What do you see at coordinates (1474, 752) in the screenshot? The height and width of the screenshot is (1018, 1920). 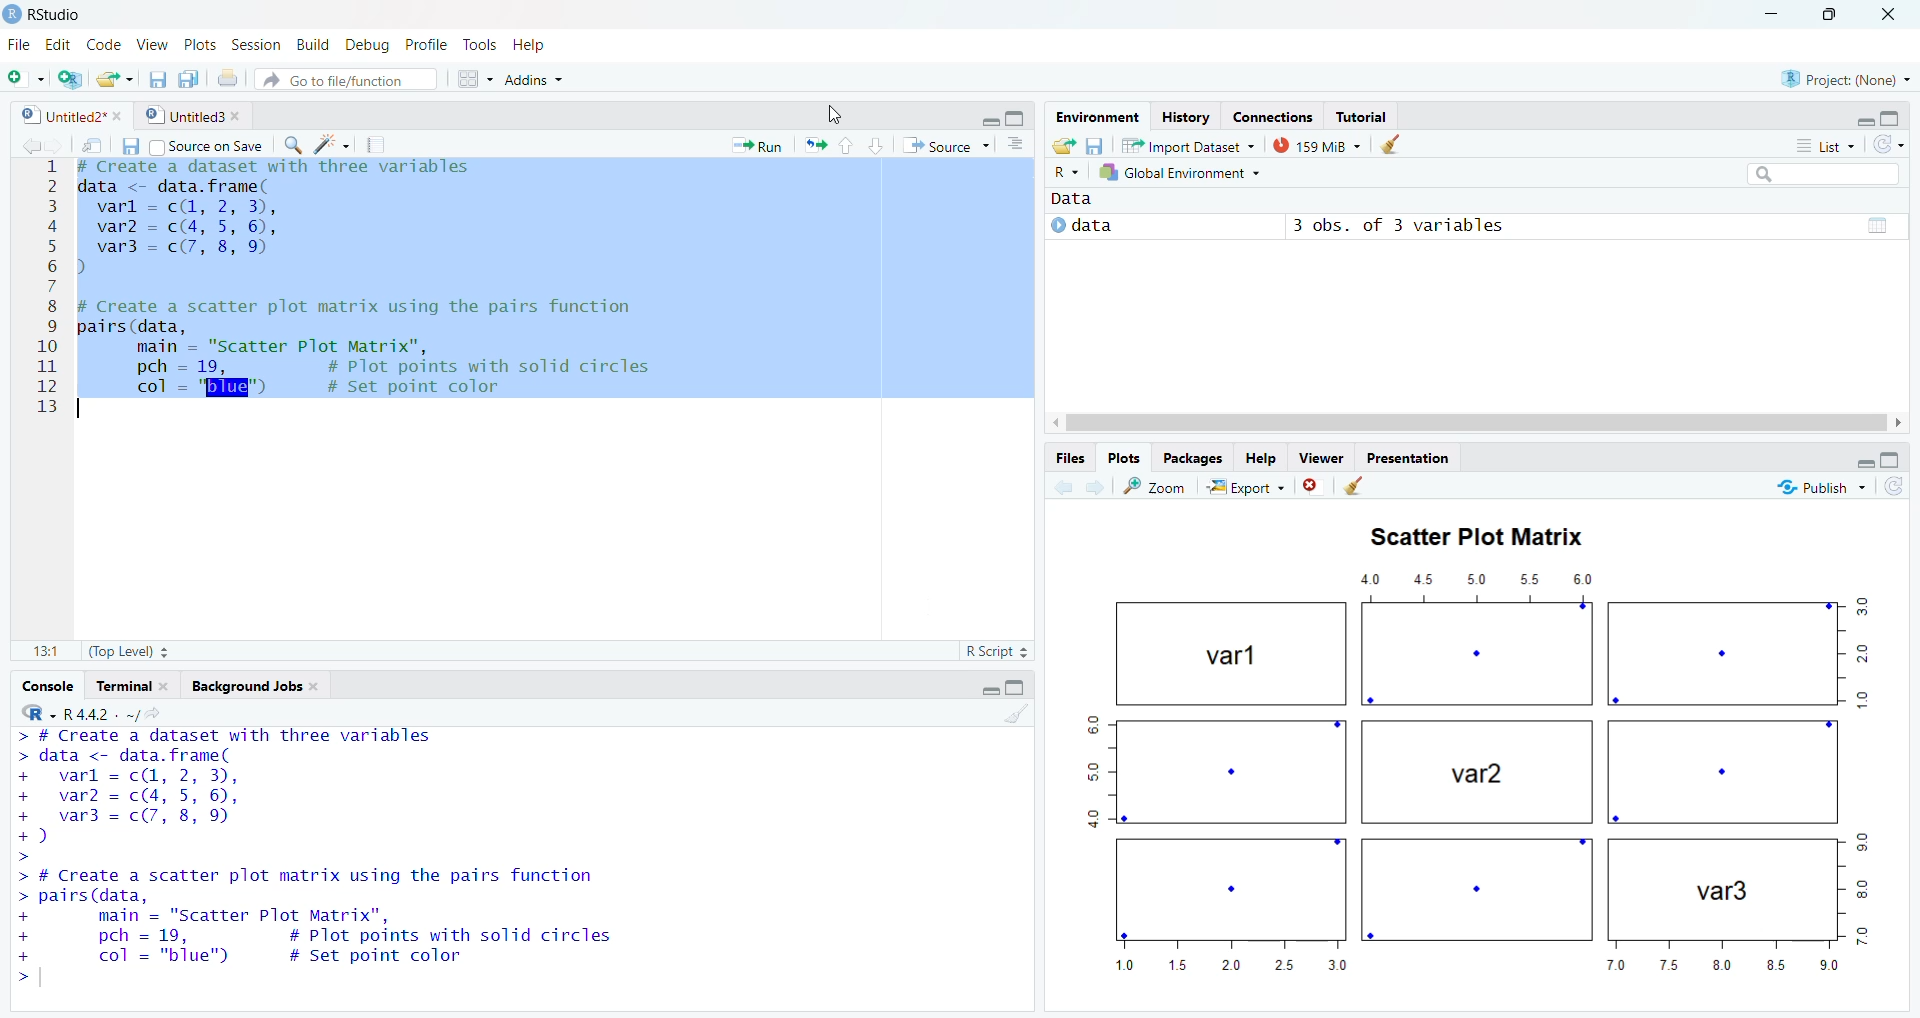 I see `Result image` at bounding box center [1474, 752].